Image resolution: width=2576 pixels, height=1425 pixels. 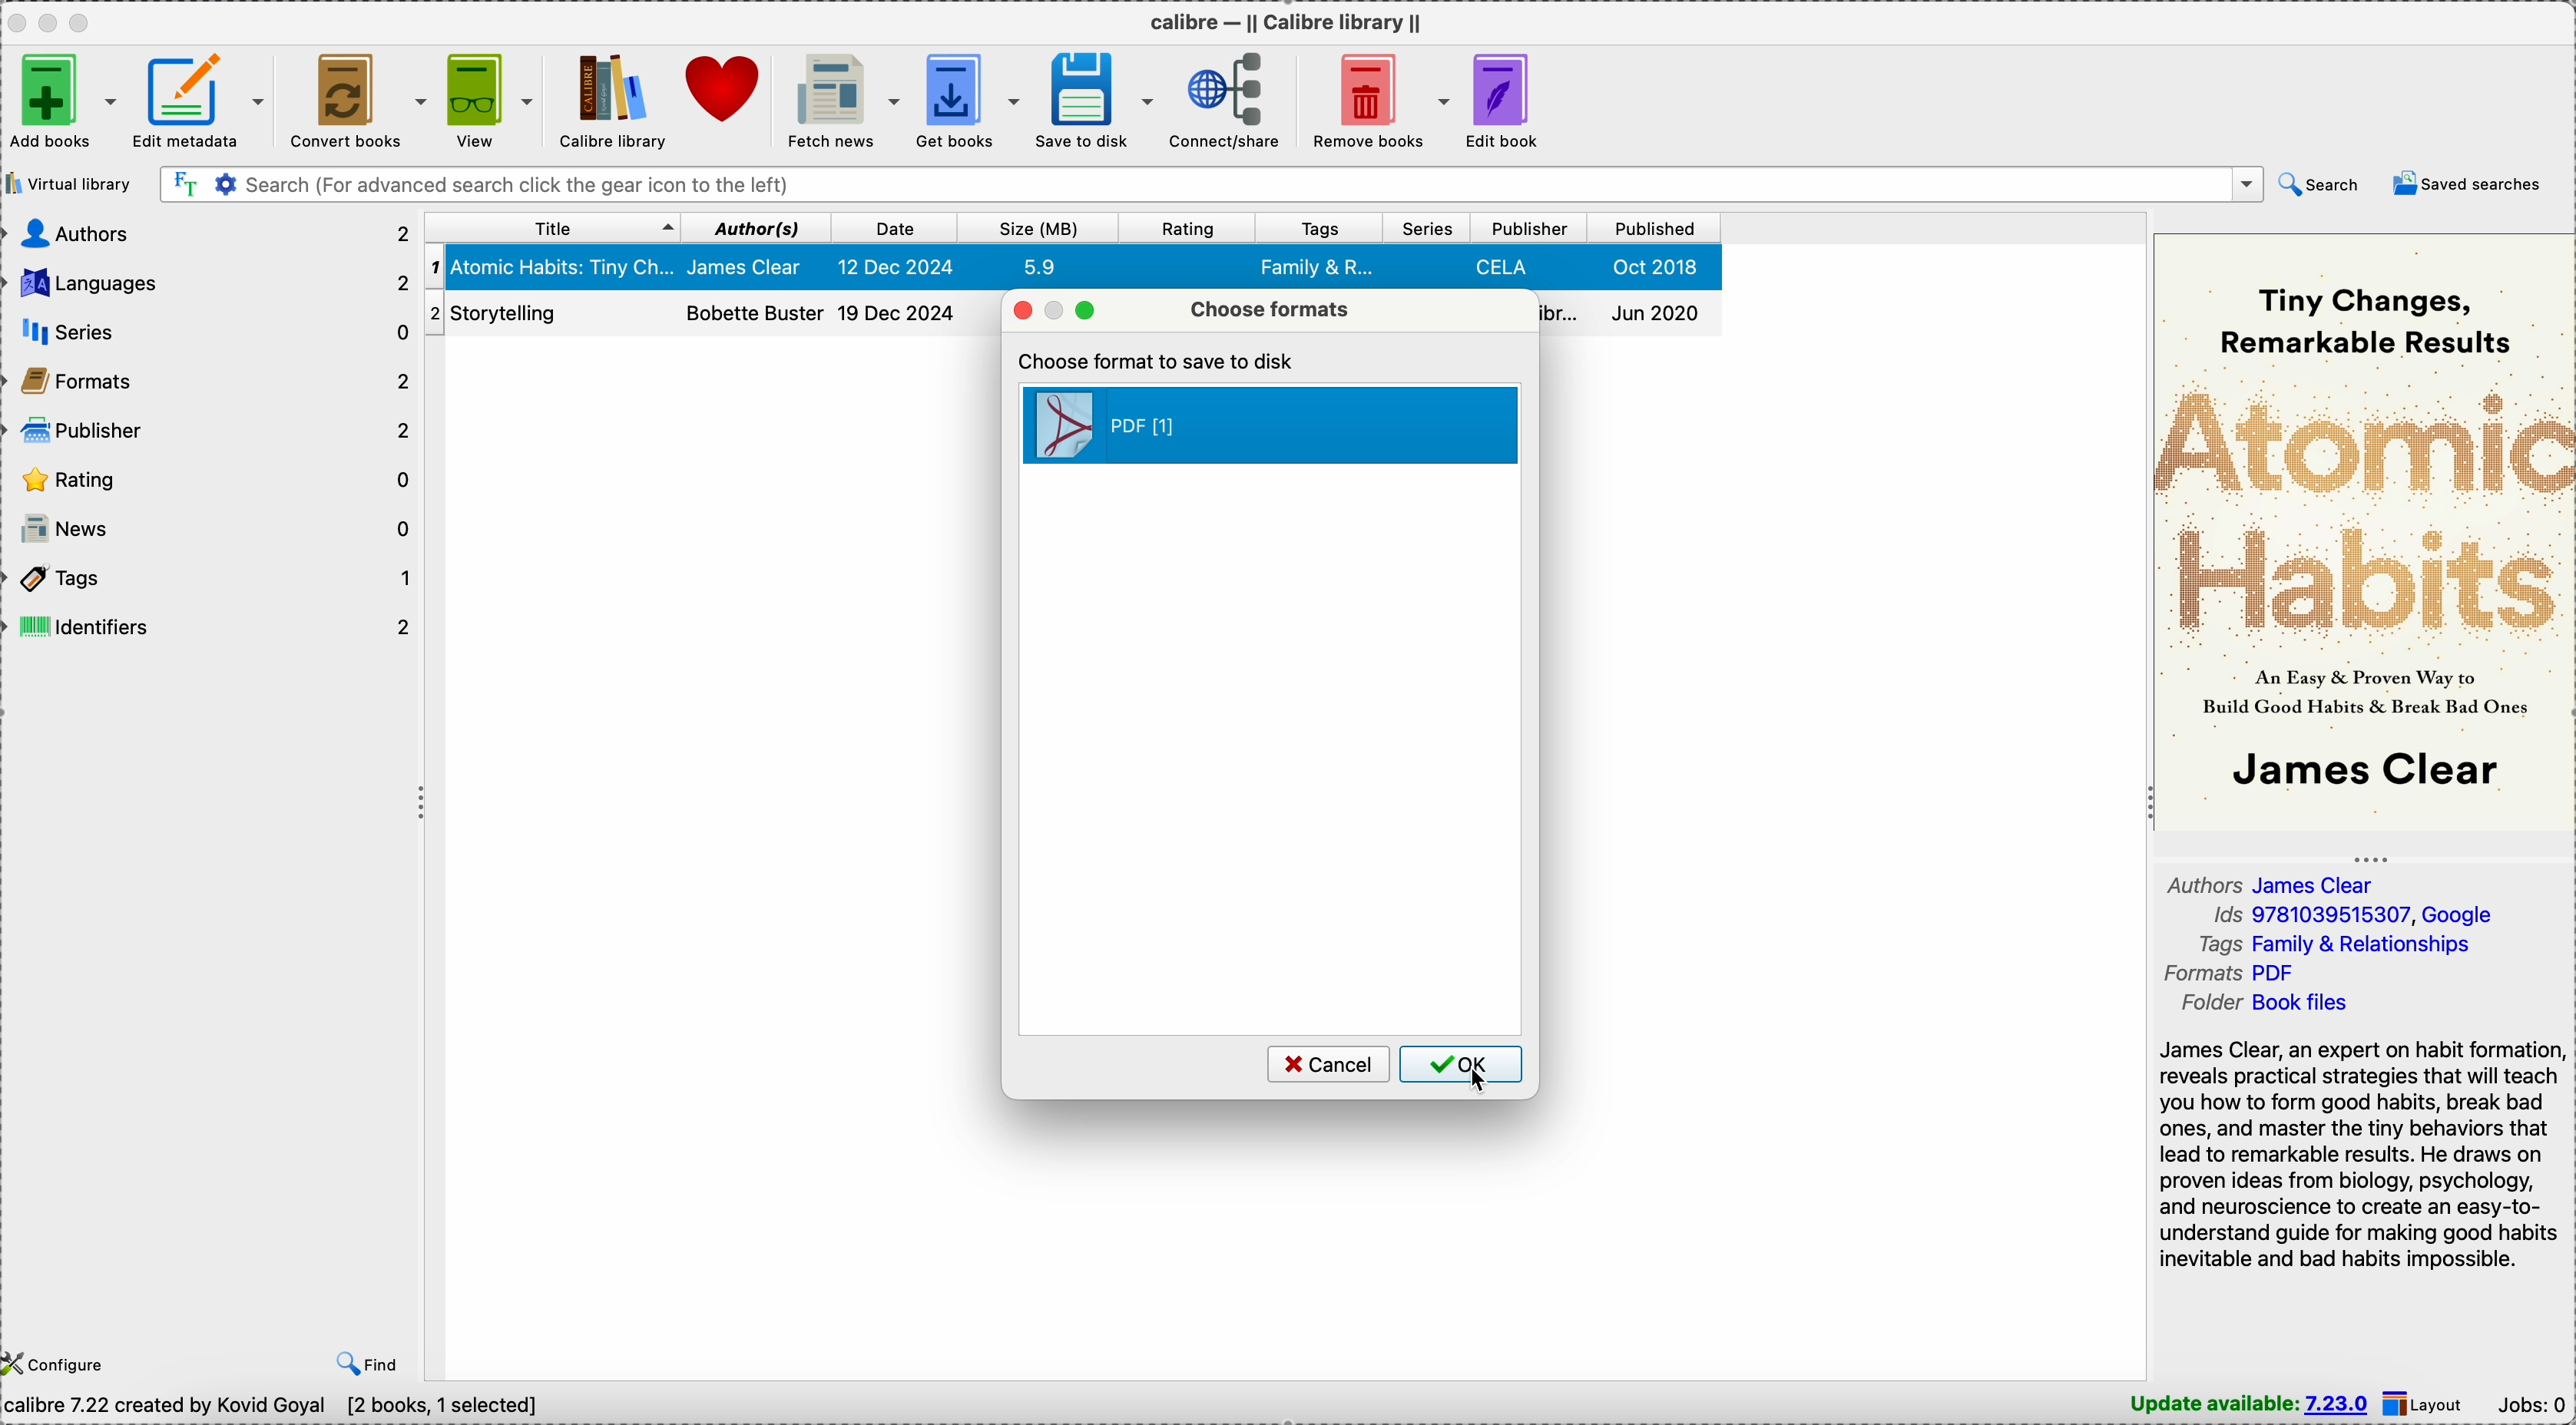 What do you see at coordinates (1033, 228) in the screenshot?
I see `size` at bounding box center [1033, 228].